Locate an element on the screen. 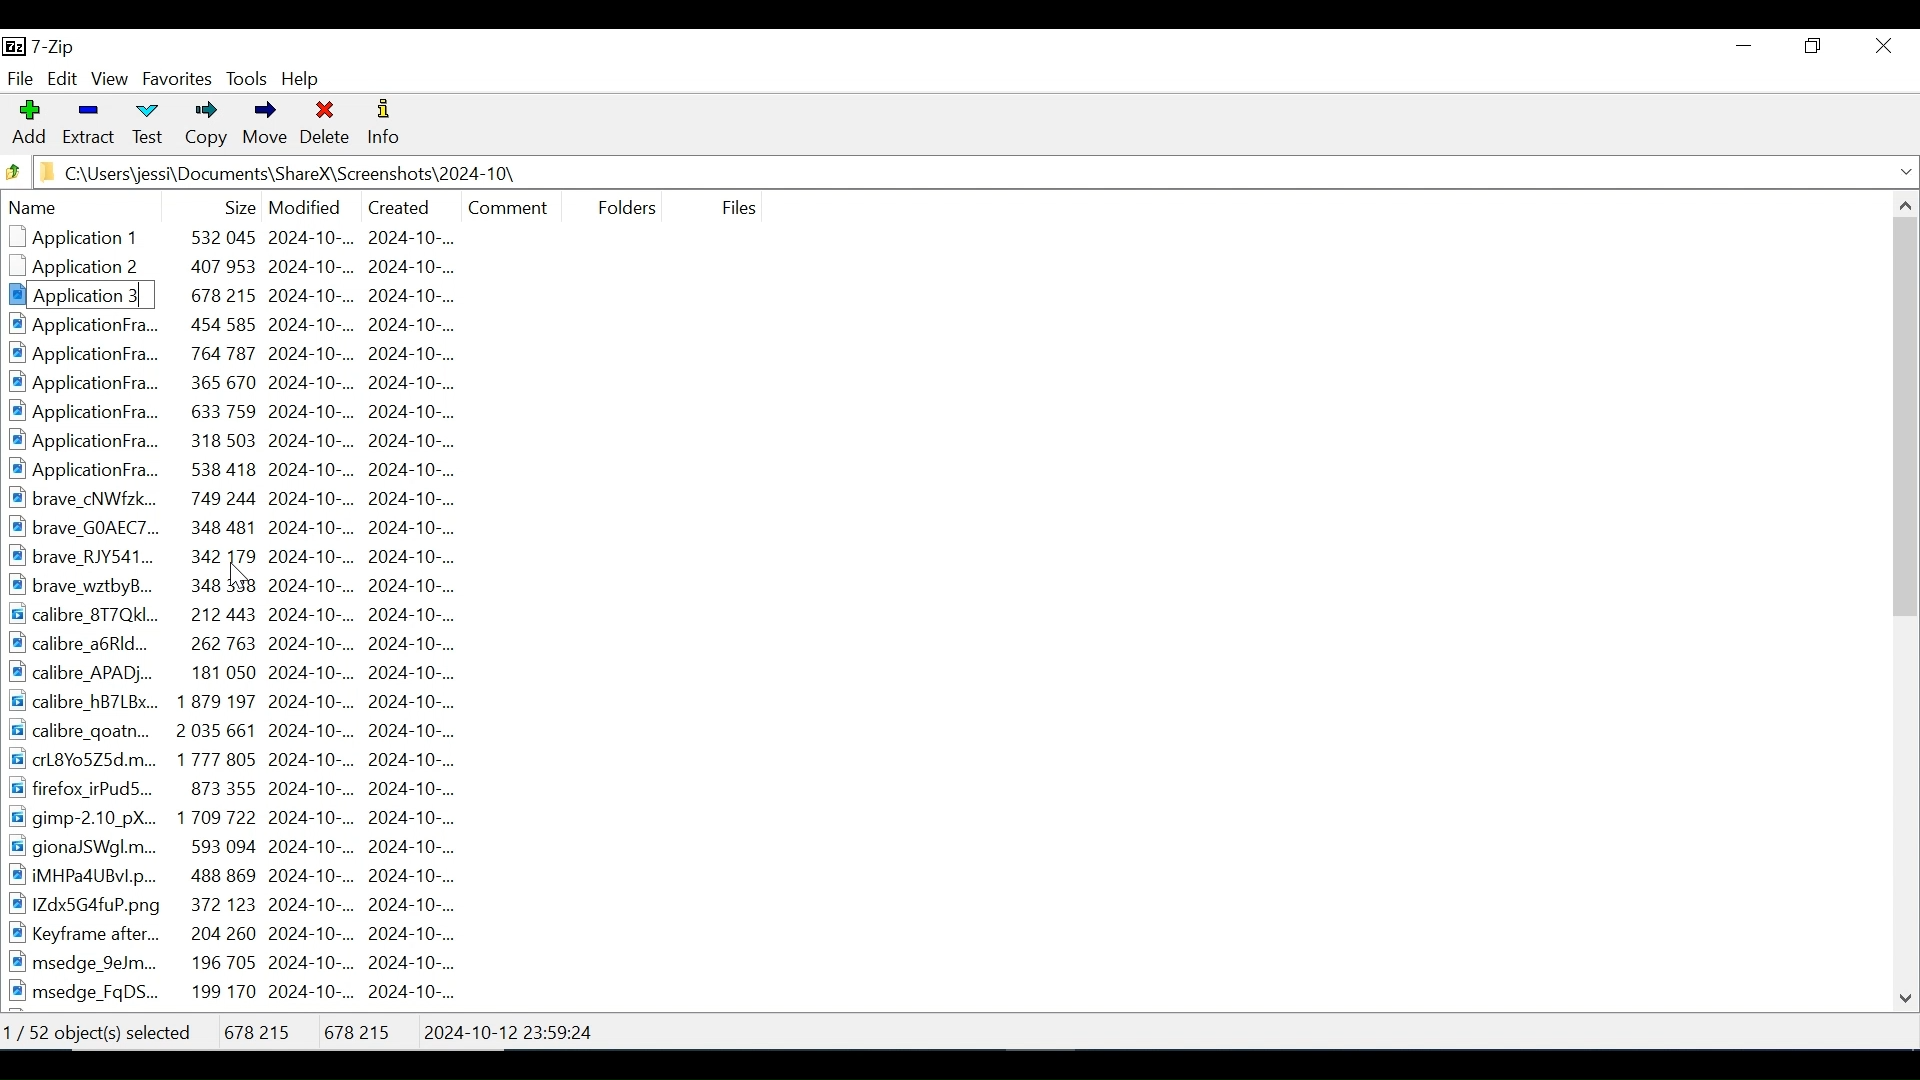 This screenshot has height=1080, width=1920. ApplicationFra.. 365 670 2024-10-.. 2024-10-... is located at coordinates (245, 382).